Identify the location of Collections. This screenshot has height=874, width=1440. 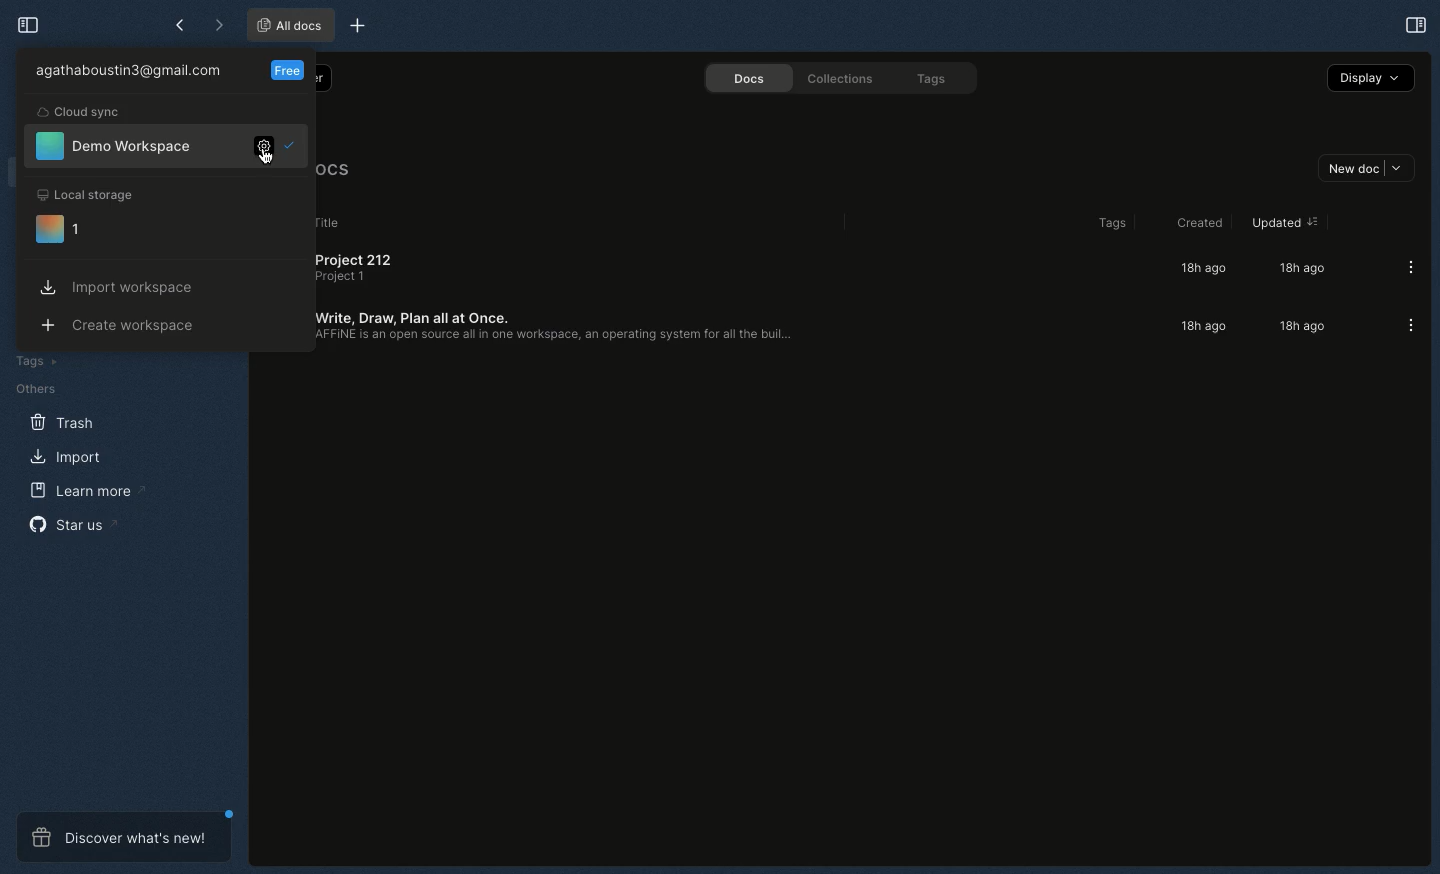
(836, 78).